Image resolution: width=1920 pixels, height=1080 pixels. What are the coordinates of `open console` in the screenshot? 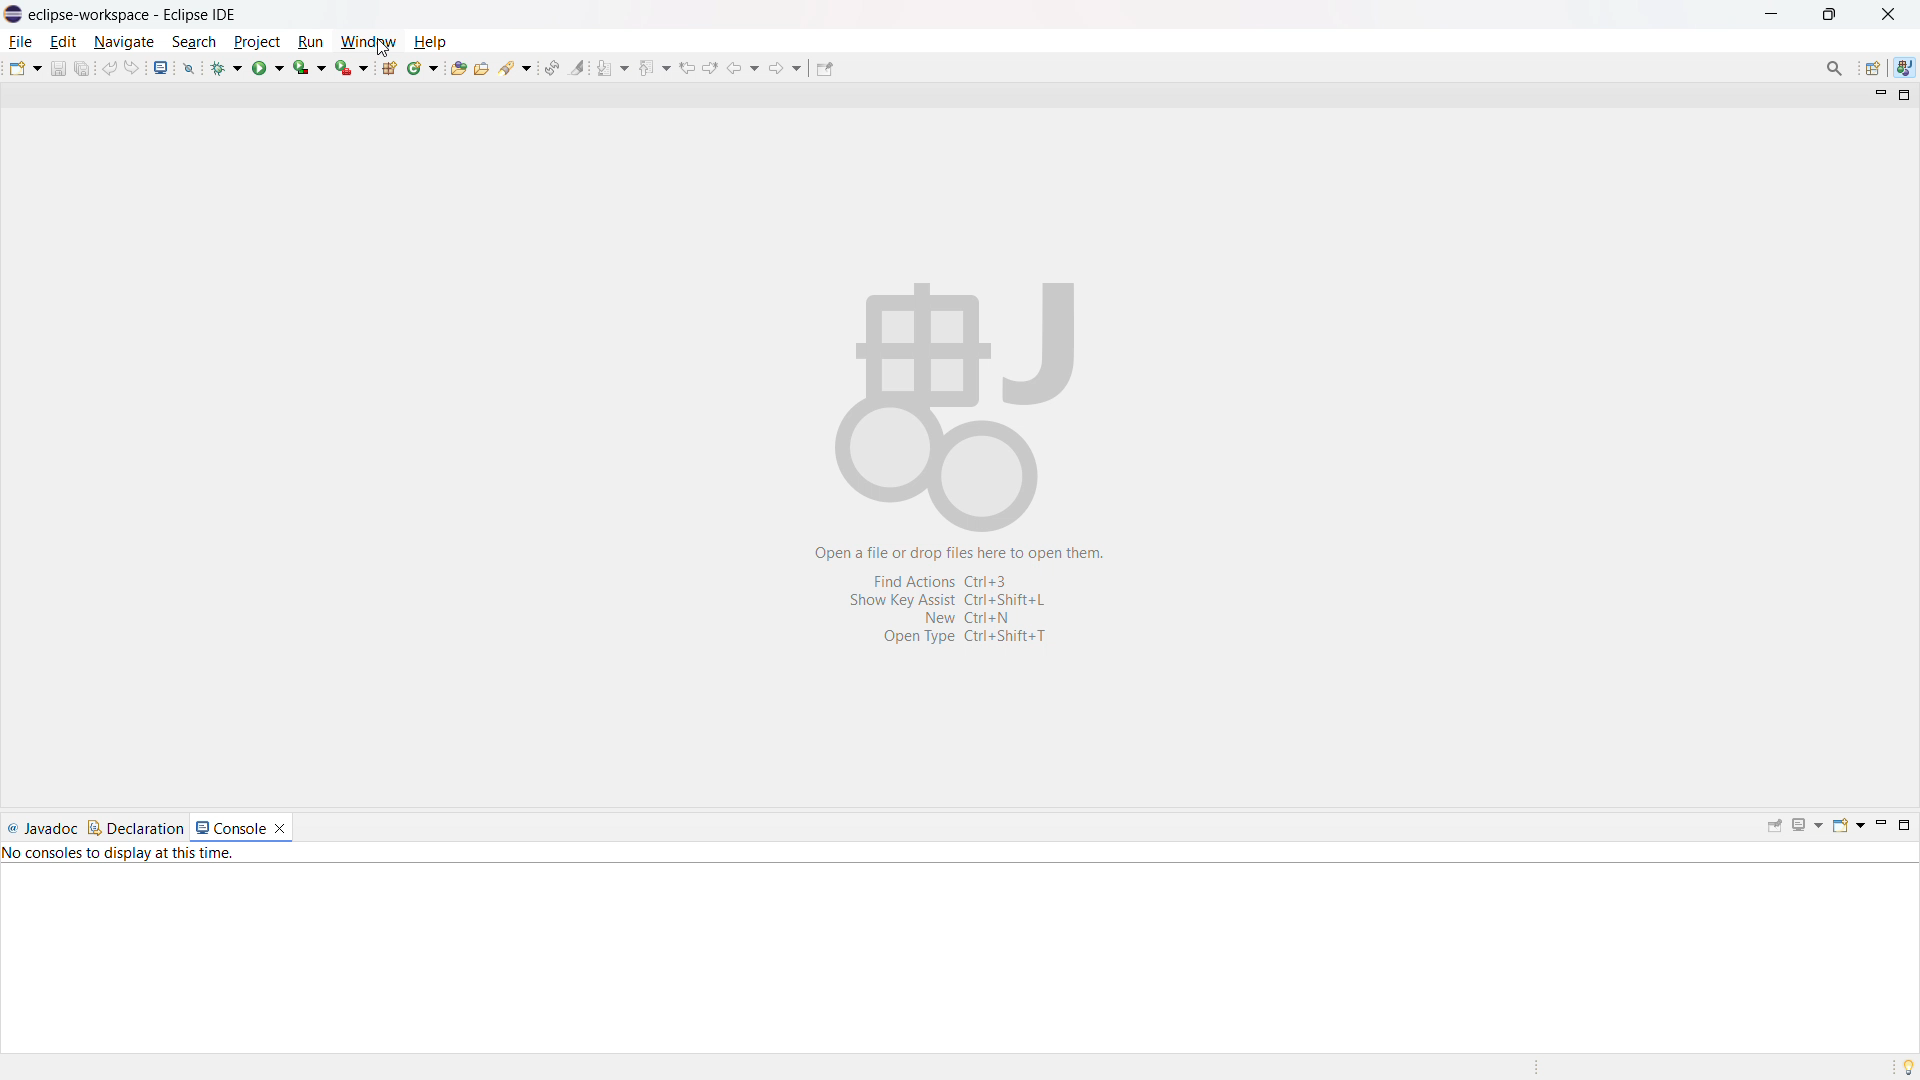 It's located at (162, 67).